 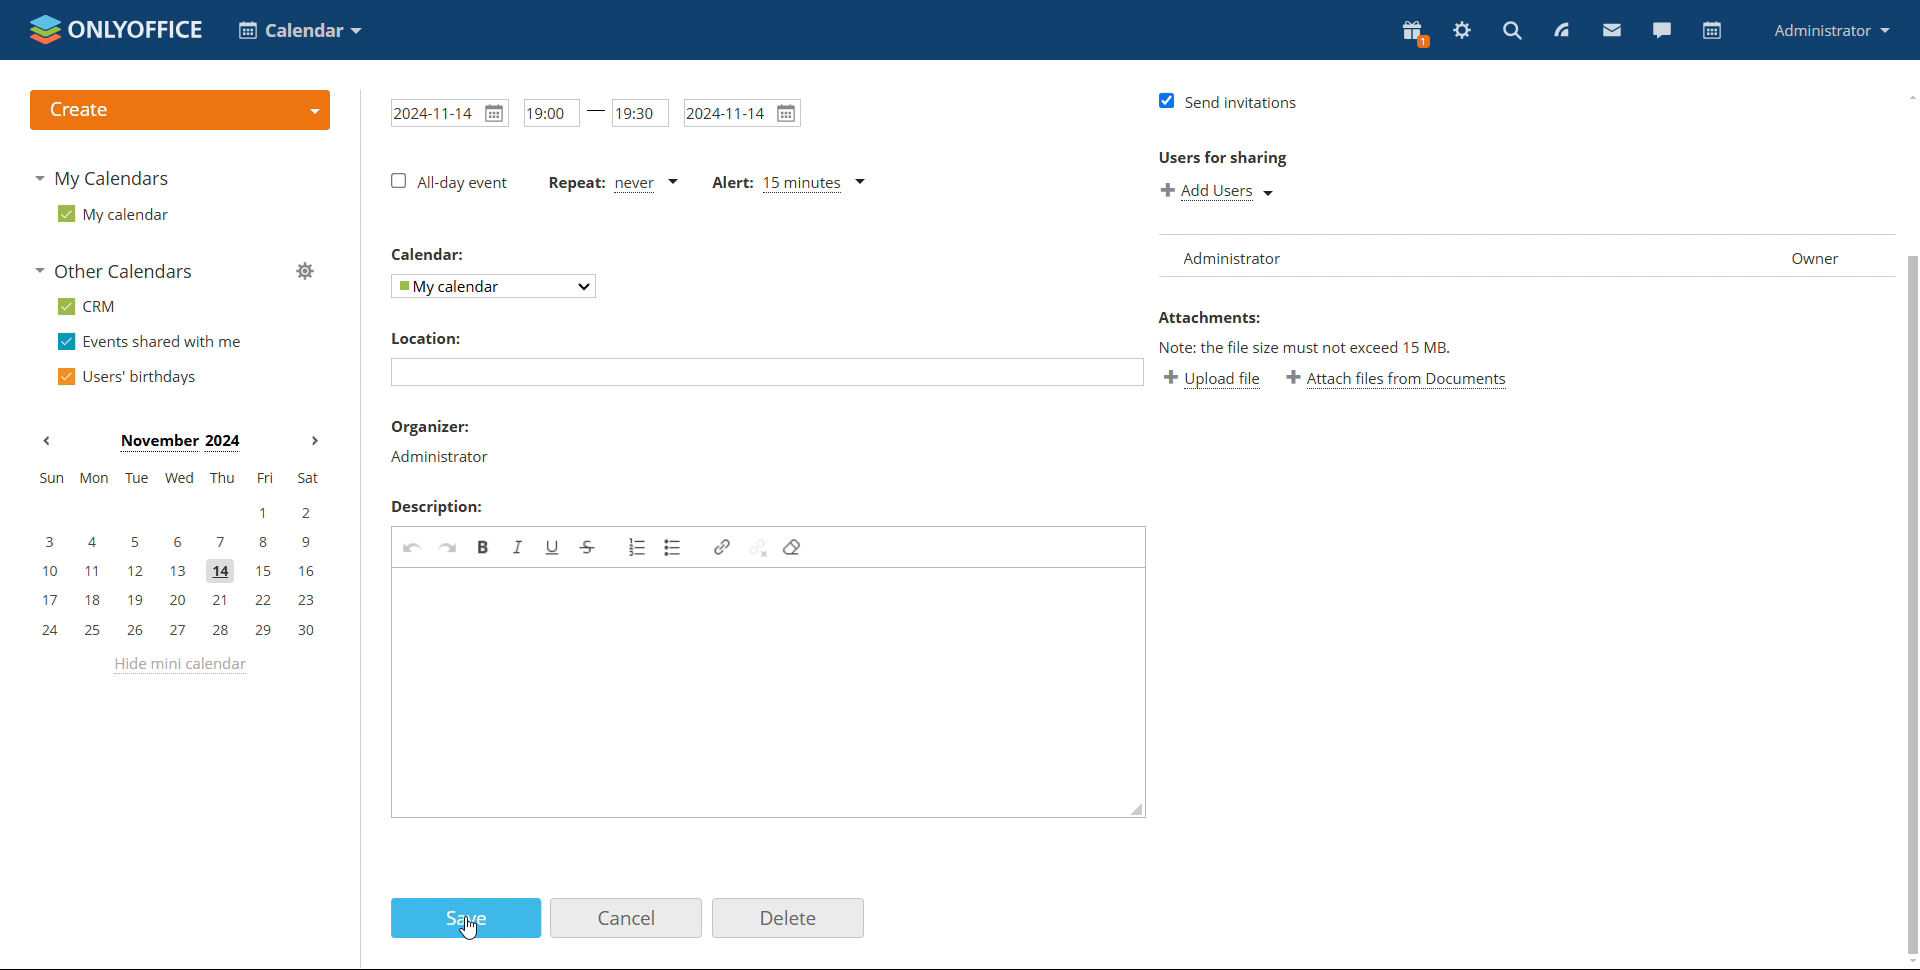 I want to click on add users , so click(x=1214, y=378).